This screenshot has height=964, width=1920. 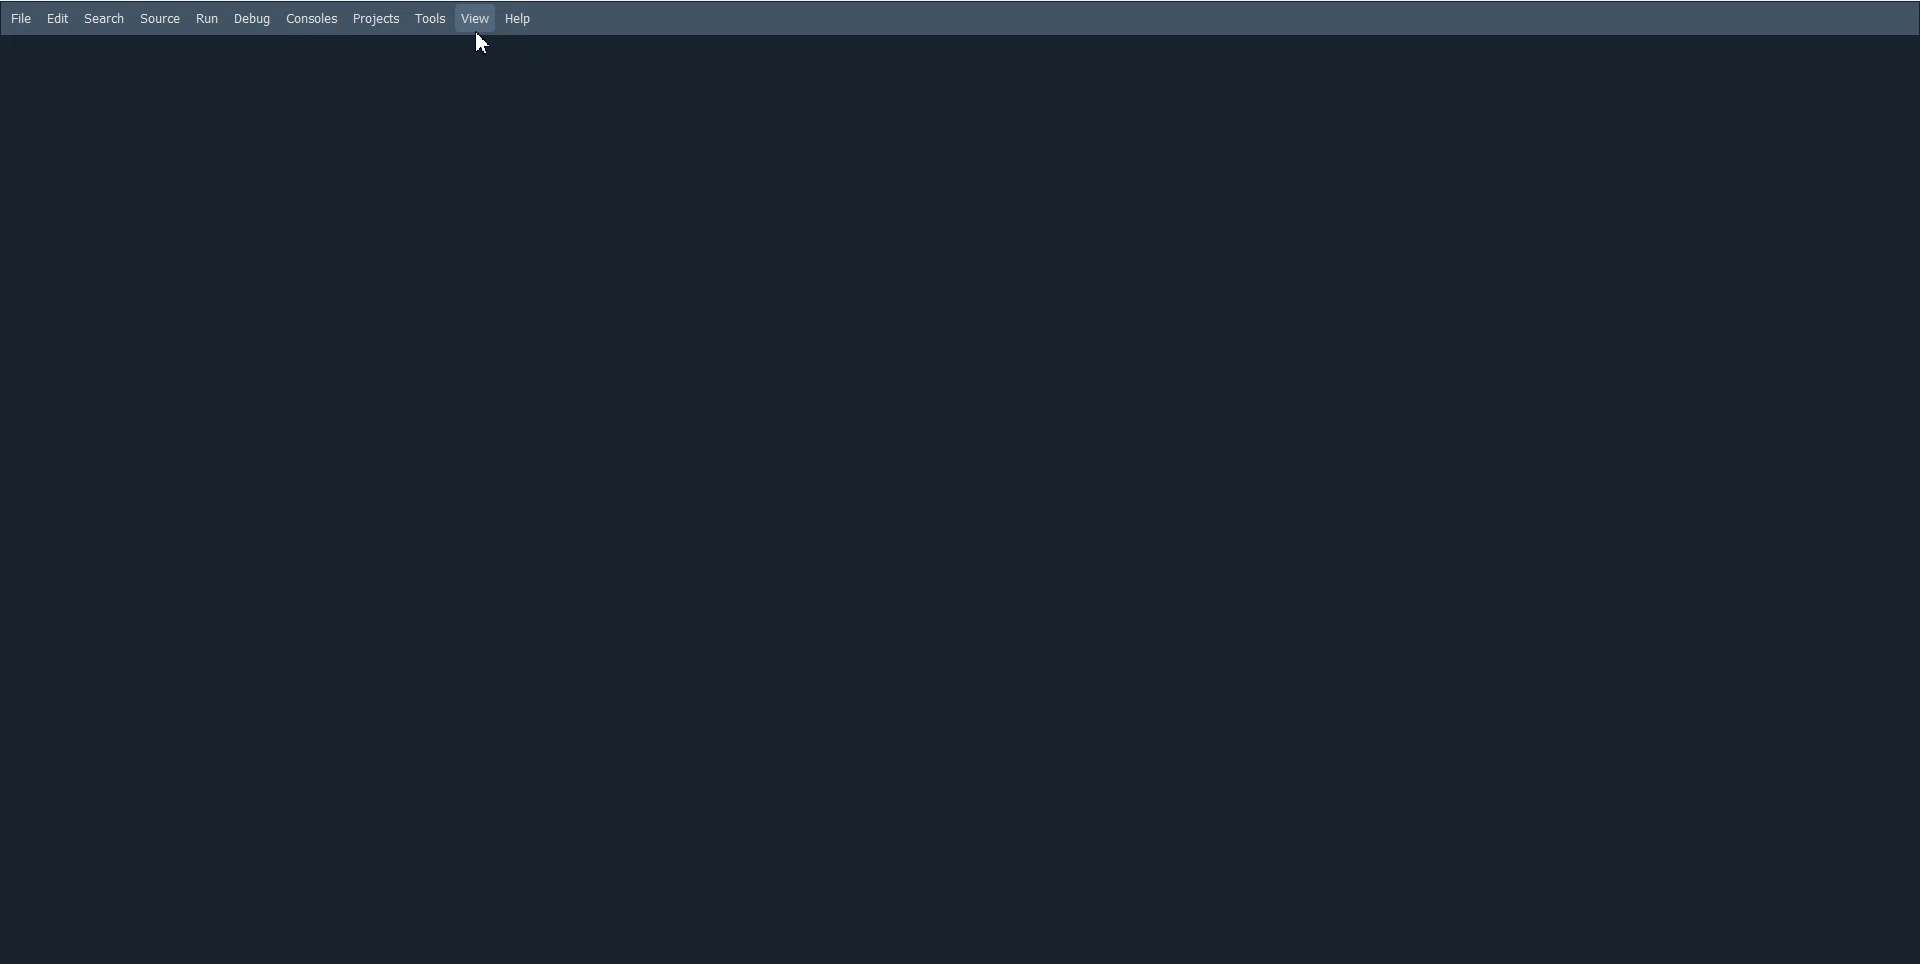 What do you see at coordinates (159, 19) in the screenshot?
I see `Source` at bounding box center [159, 19].